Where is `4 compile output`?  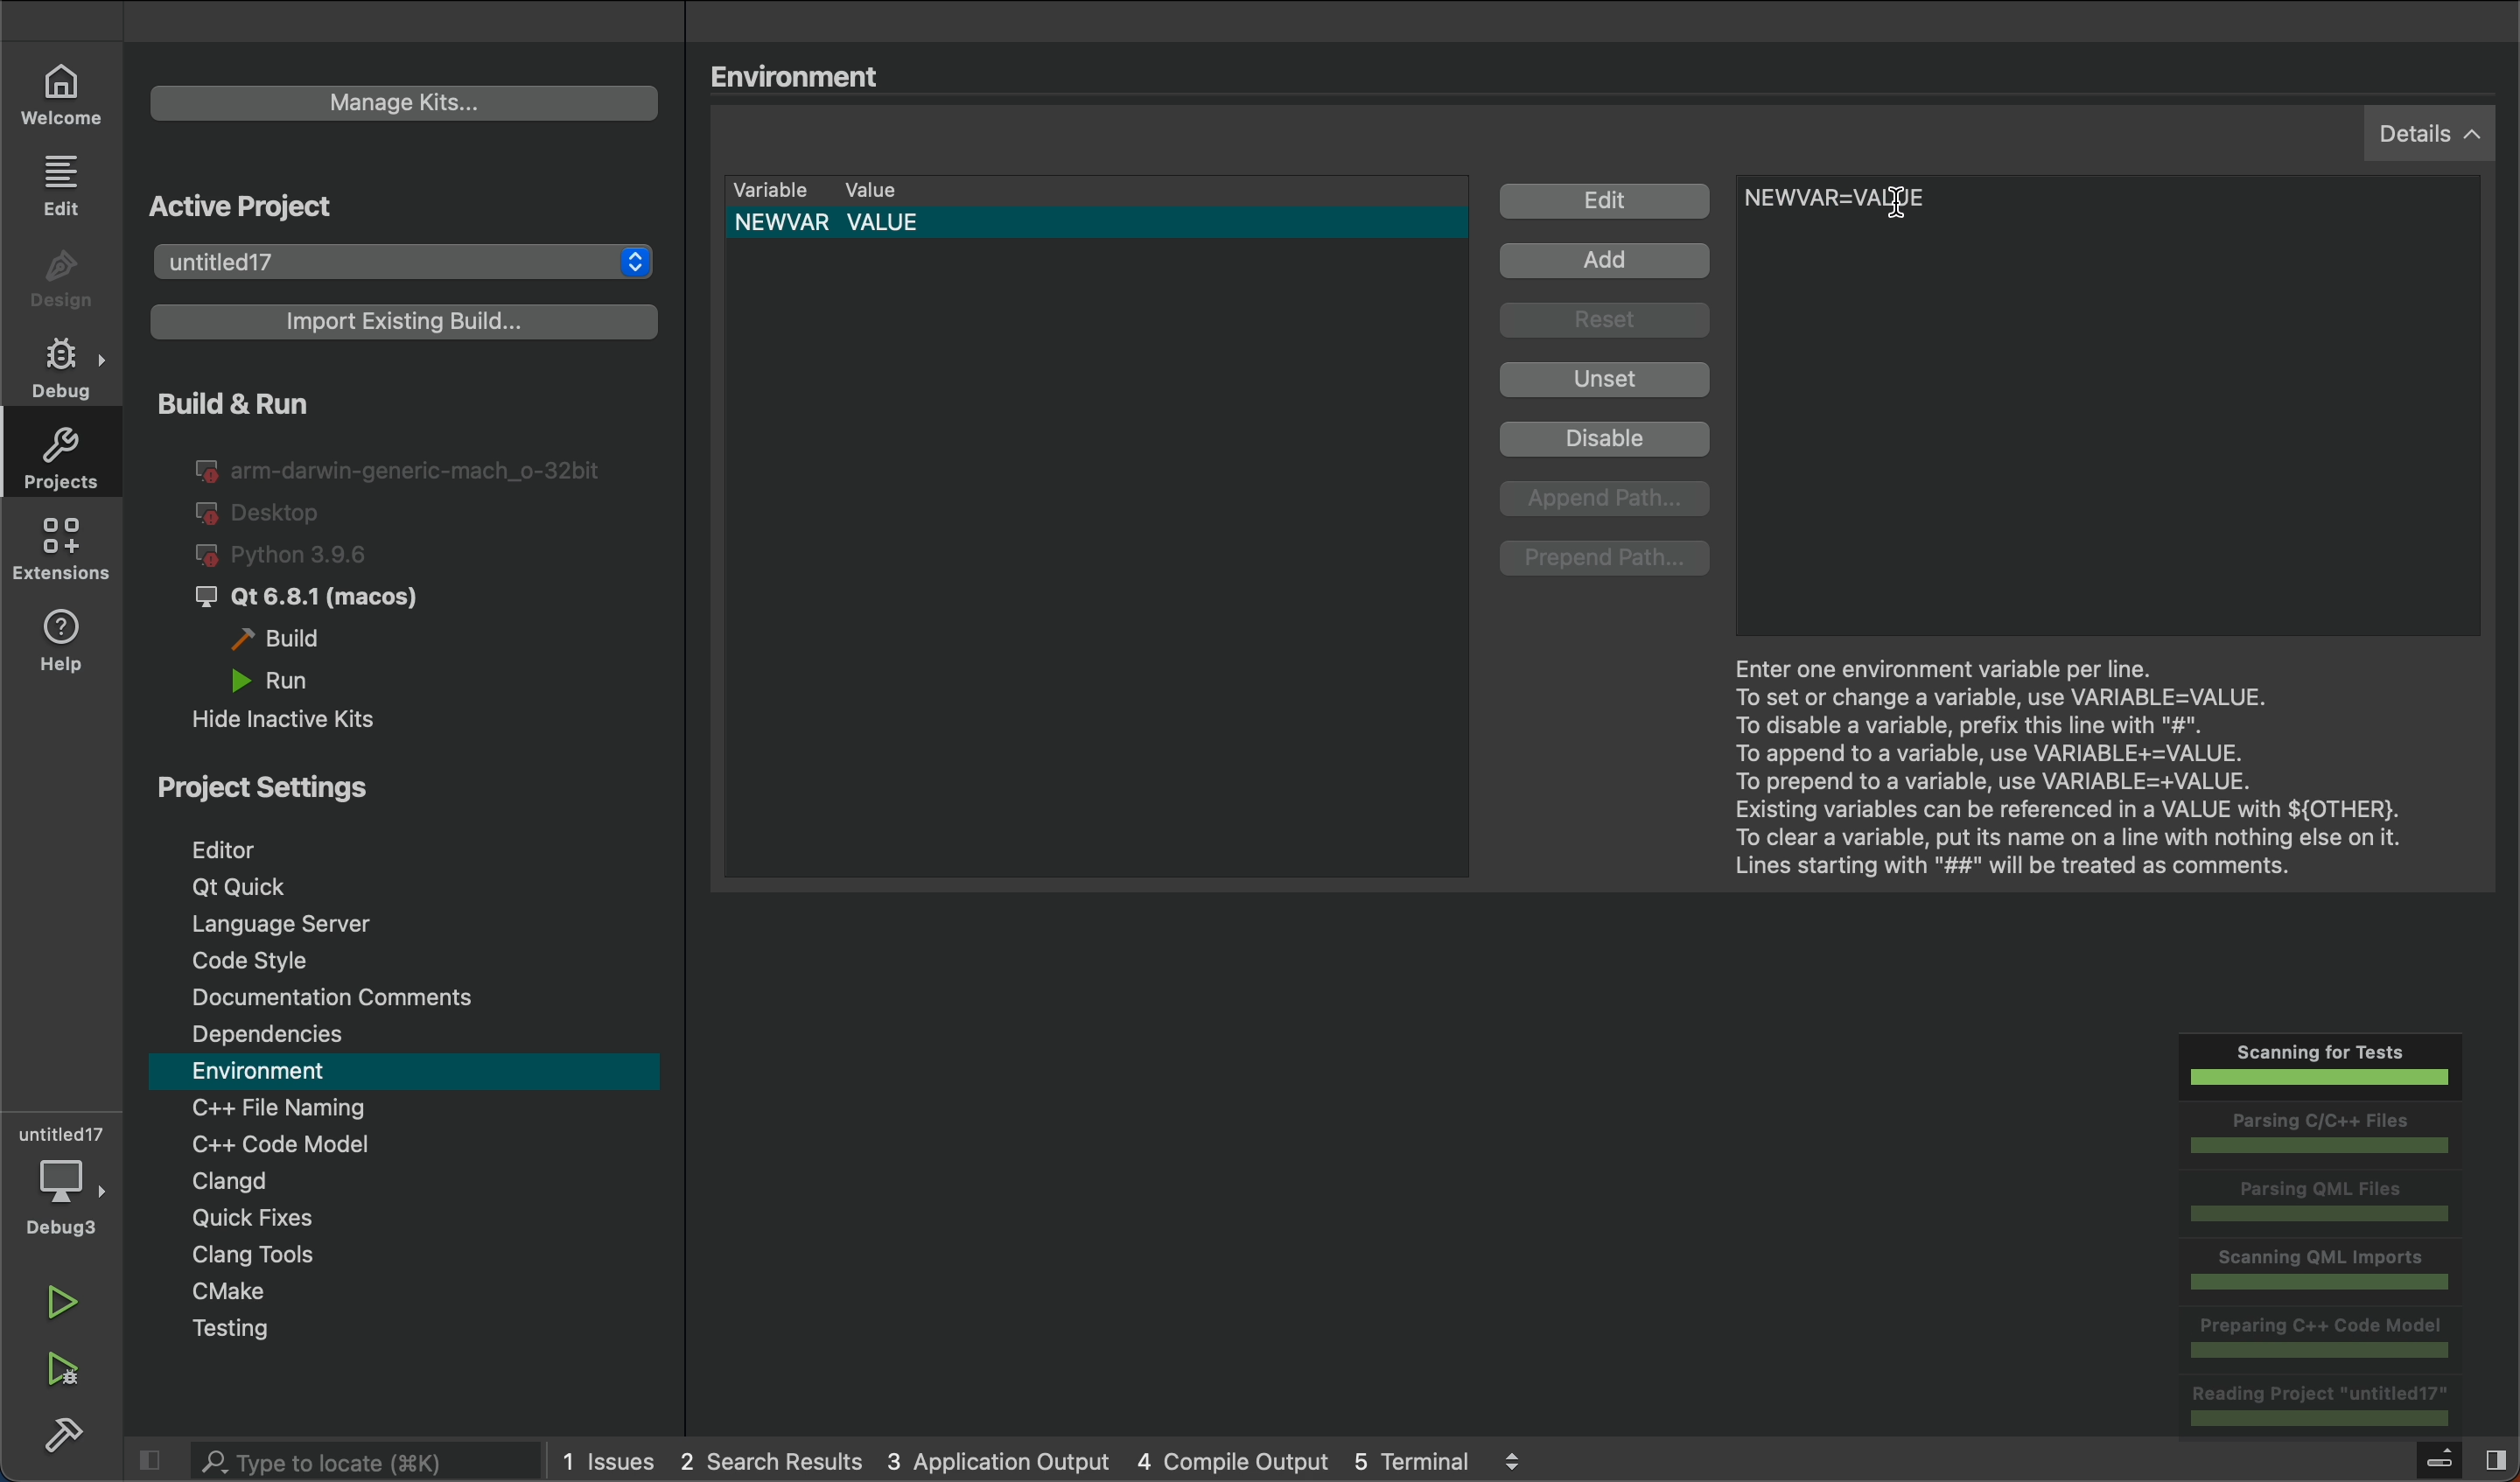 4 compile output is located at coordinates (1232, 1459).